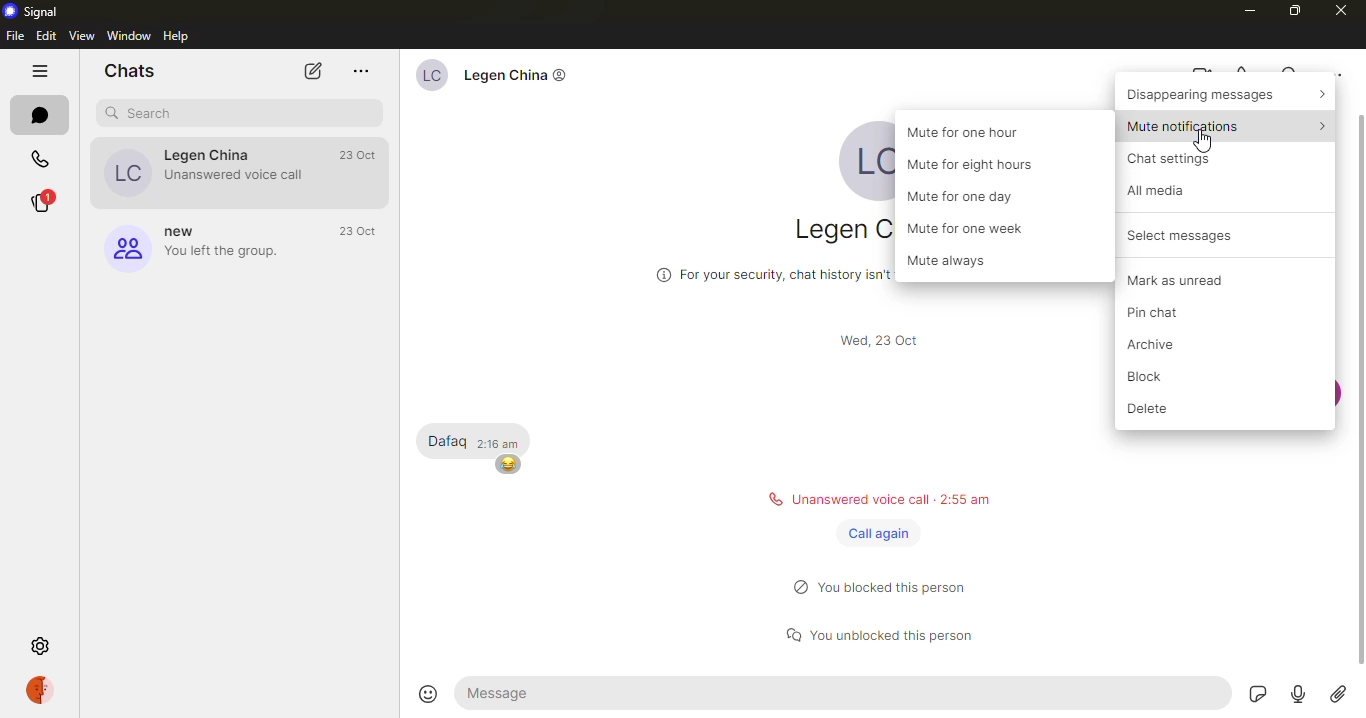  I want to click on status message, so click(890, 585).